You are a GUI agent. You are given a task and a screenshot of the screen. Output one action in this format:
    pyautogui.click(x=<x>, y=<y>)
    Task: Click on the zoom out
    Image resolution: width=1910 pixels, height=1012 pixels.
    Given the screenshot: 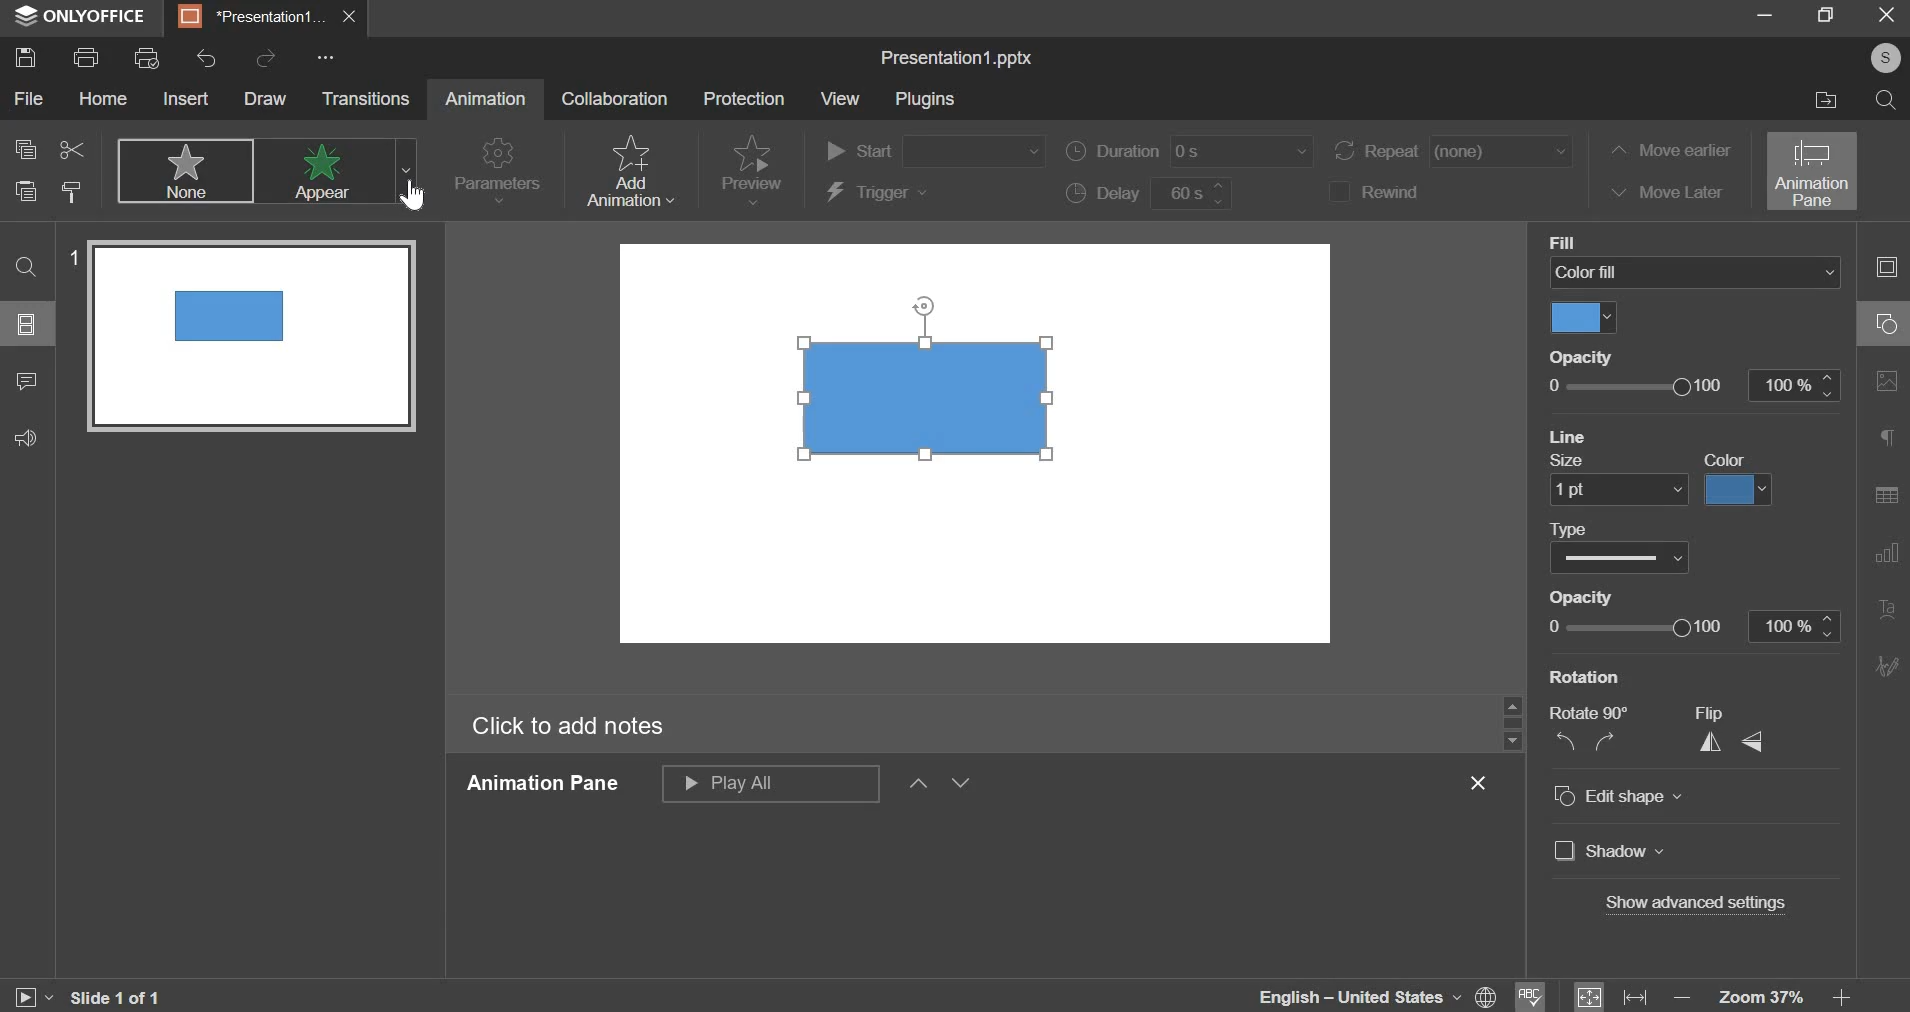 What is the action you would take?
    pyautogui.click(x=1680, y=997)
    